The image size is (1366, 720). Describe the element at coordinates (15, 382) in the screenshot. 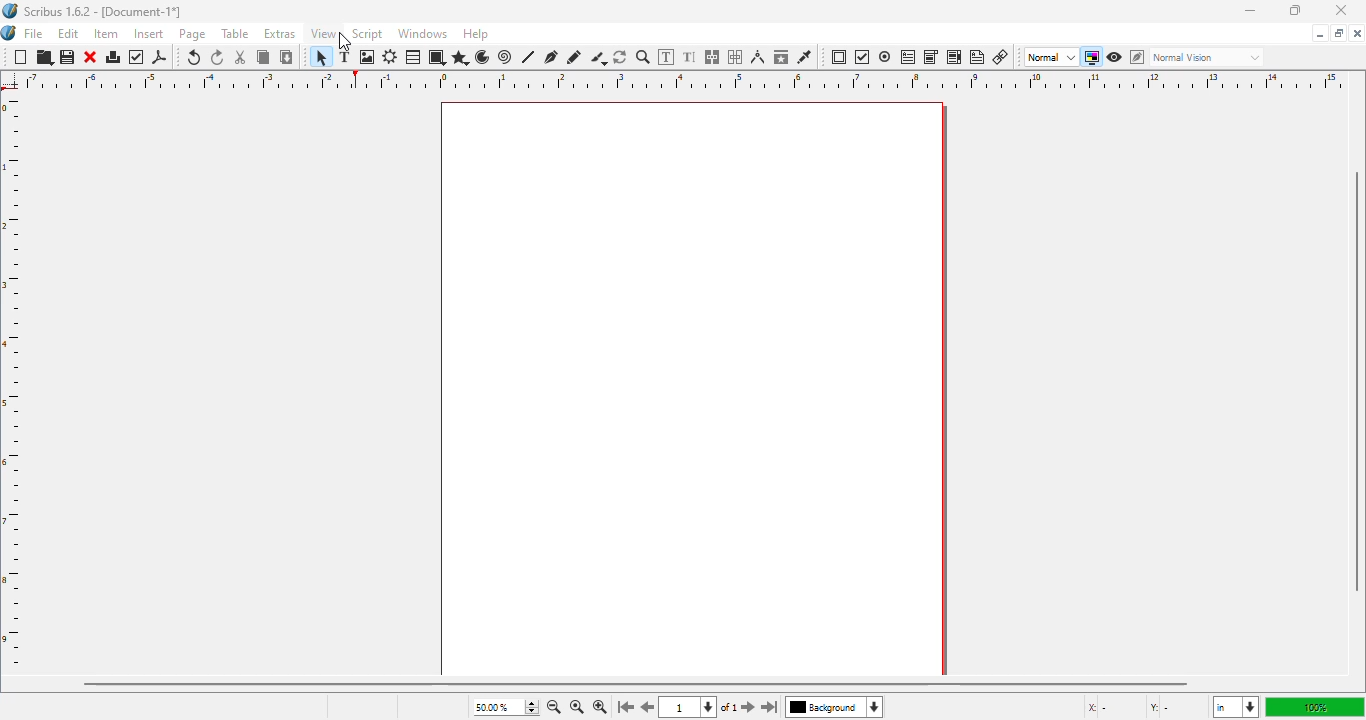

I see `ruler` at that location.